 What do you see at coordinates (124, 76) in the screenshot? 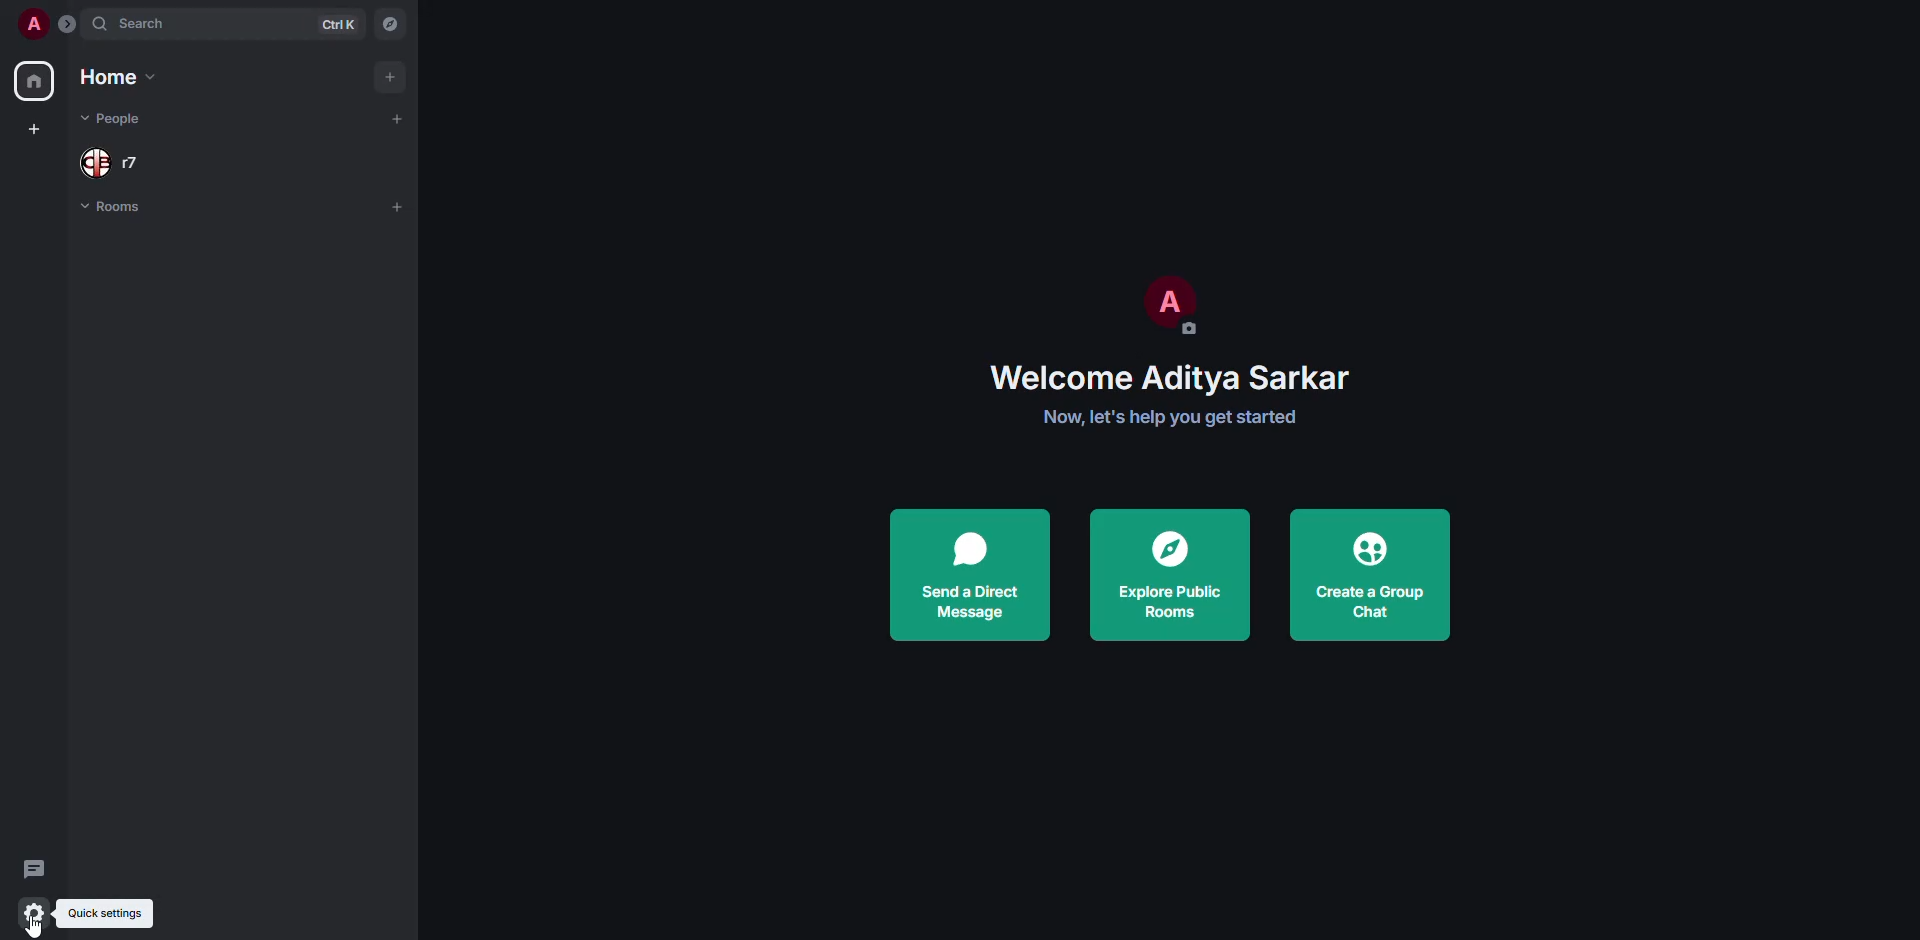
I see `home` at bounding box center [124, 76].